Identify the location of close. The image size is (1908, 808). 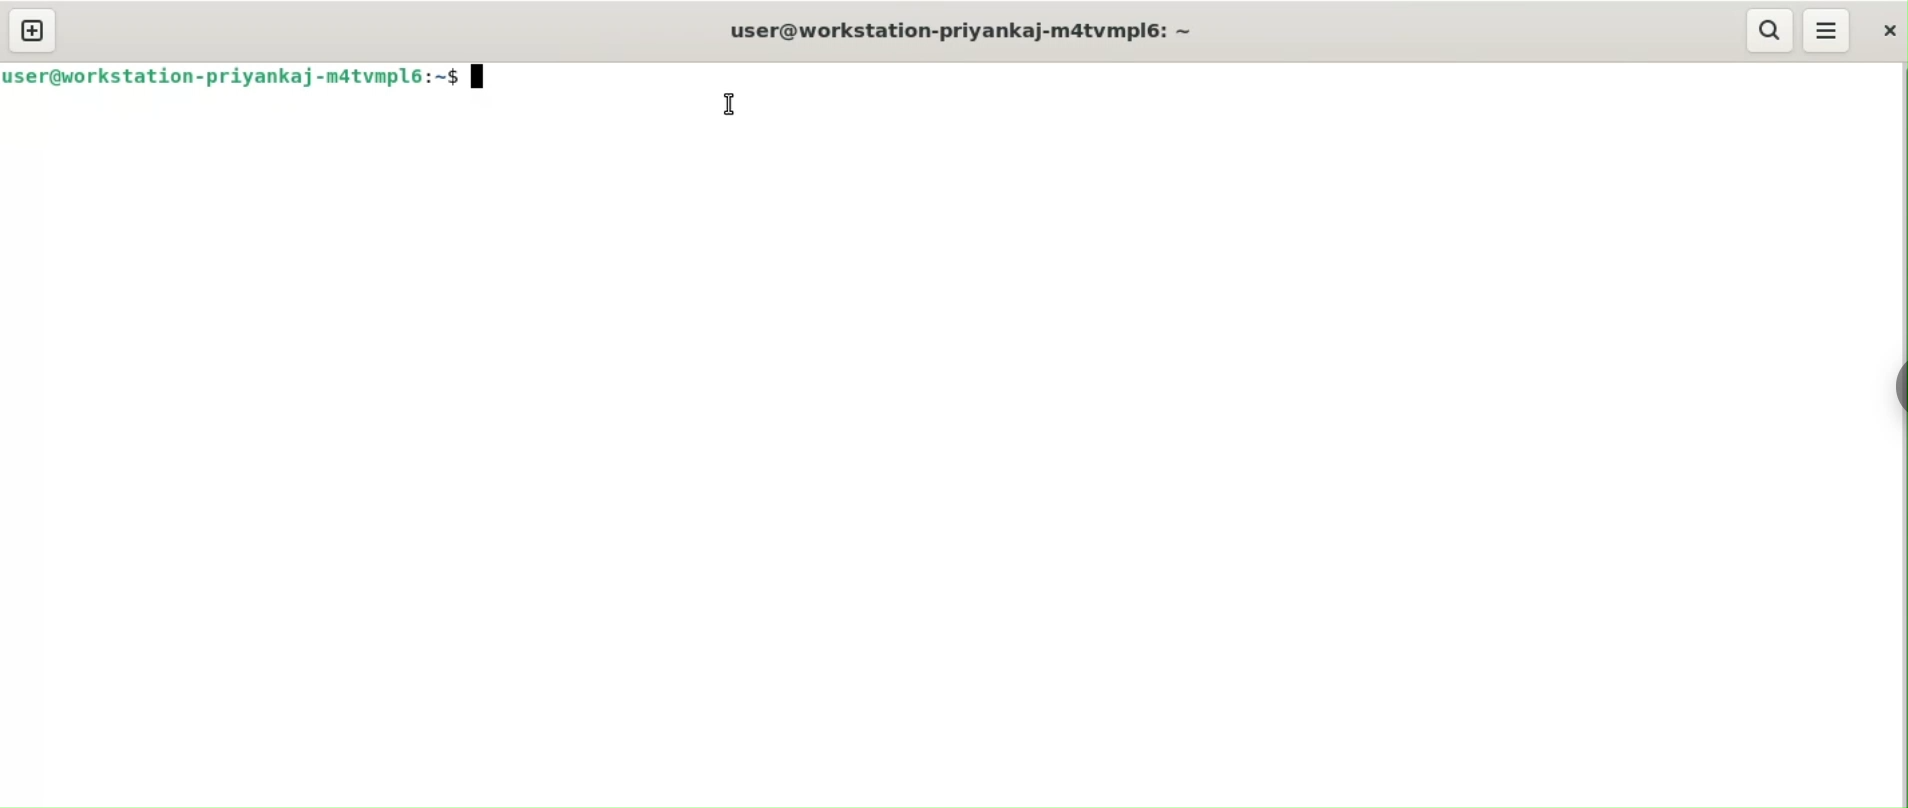
(1886, 28).